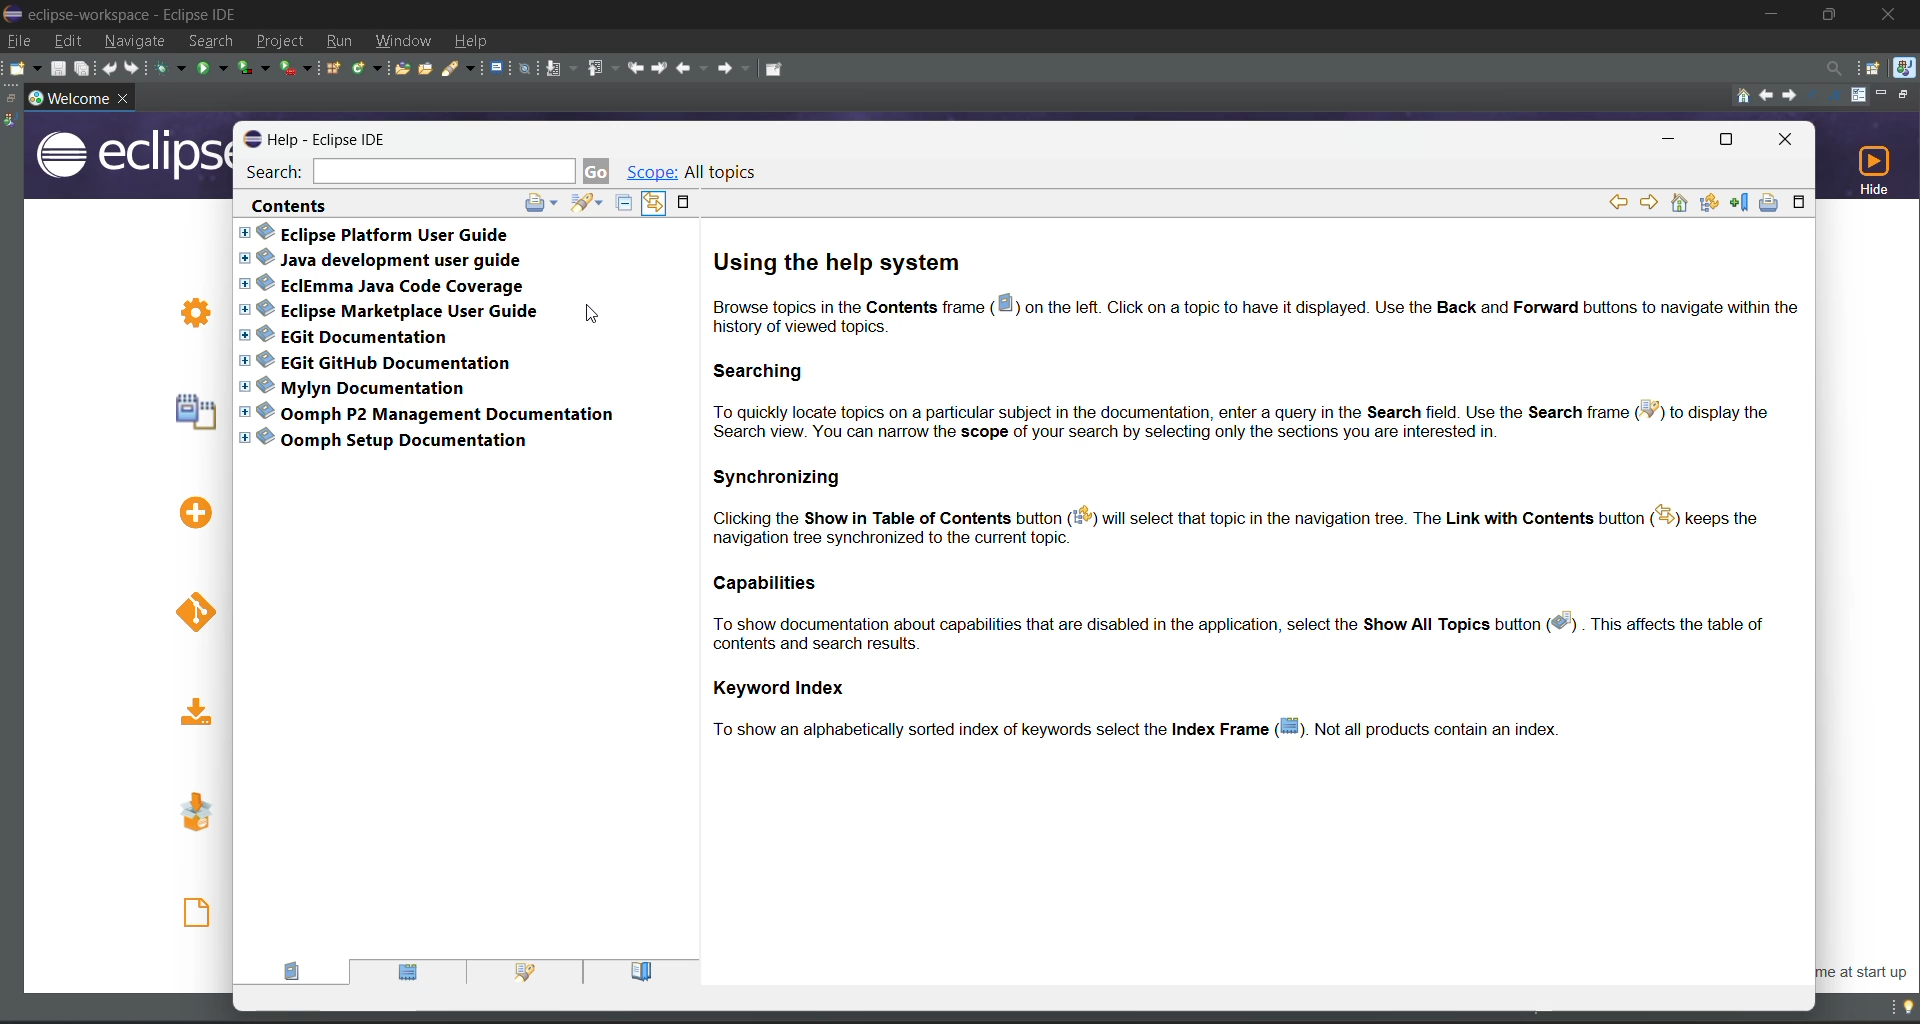 This screenshot has height=1024, width=1920. What do you see at coordinates (22, 67) in the screenshot?
I see `new` at bounding box center [22, 67].